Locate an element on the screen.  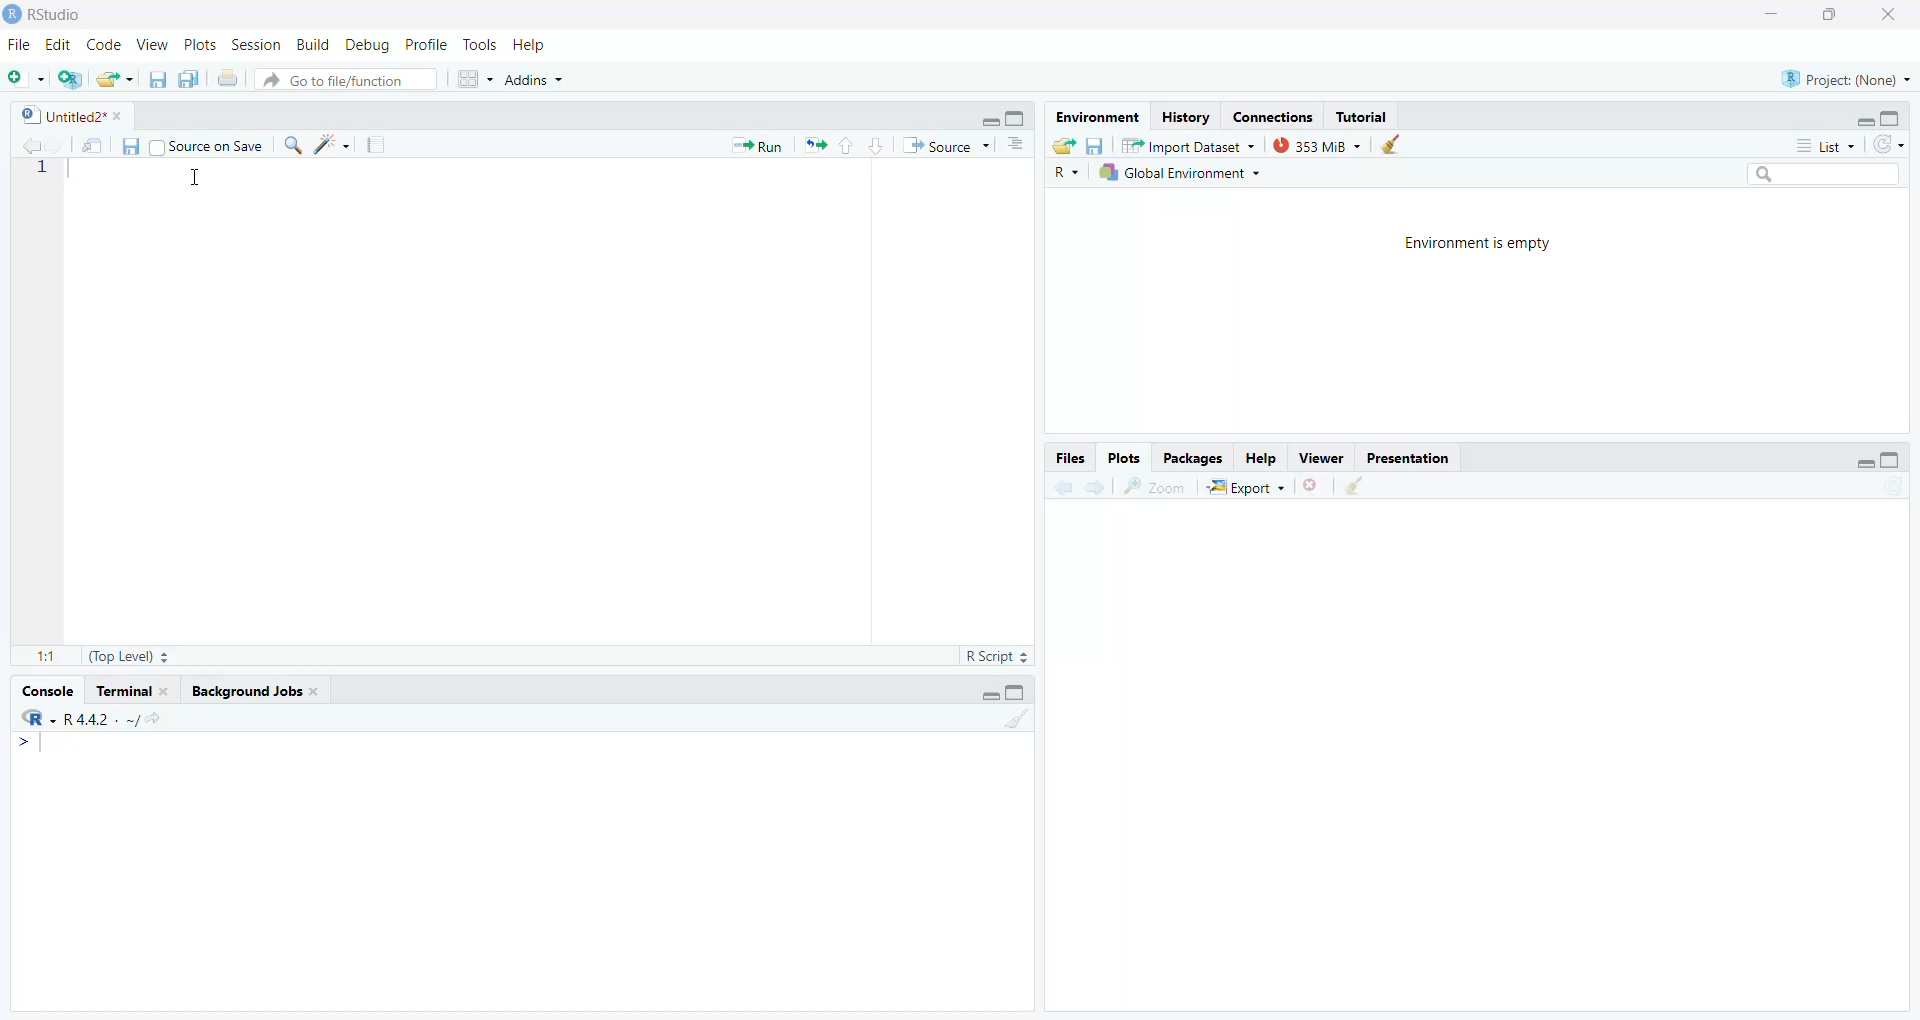
new file is located at coordinates (24, 79).